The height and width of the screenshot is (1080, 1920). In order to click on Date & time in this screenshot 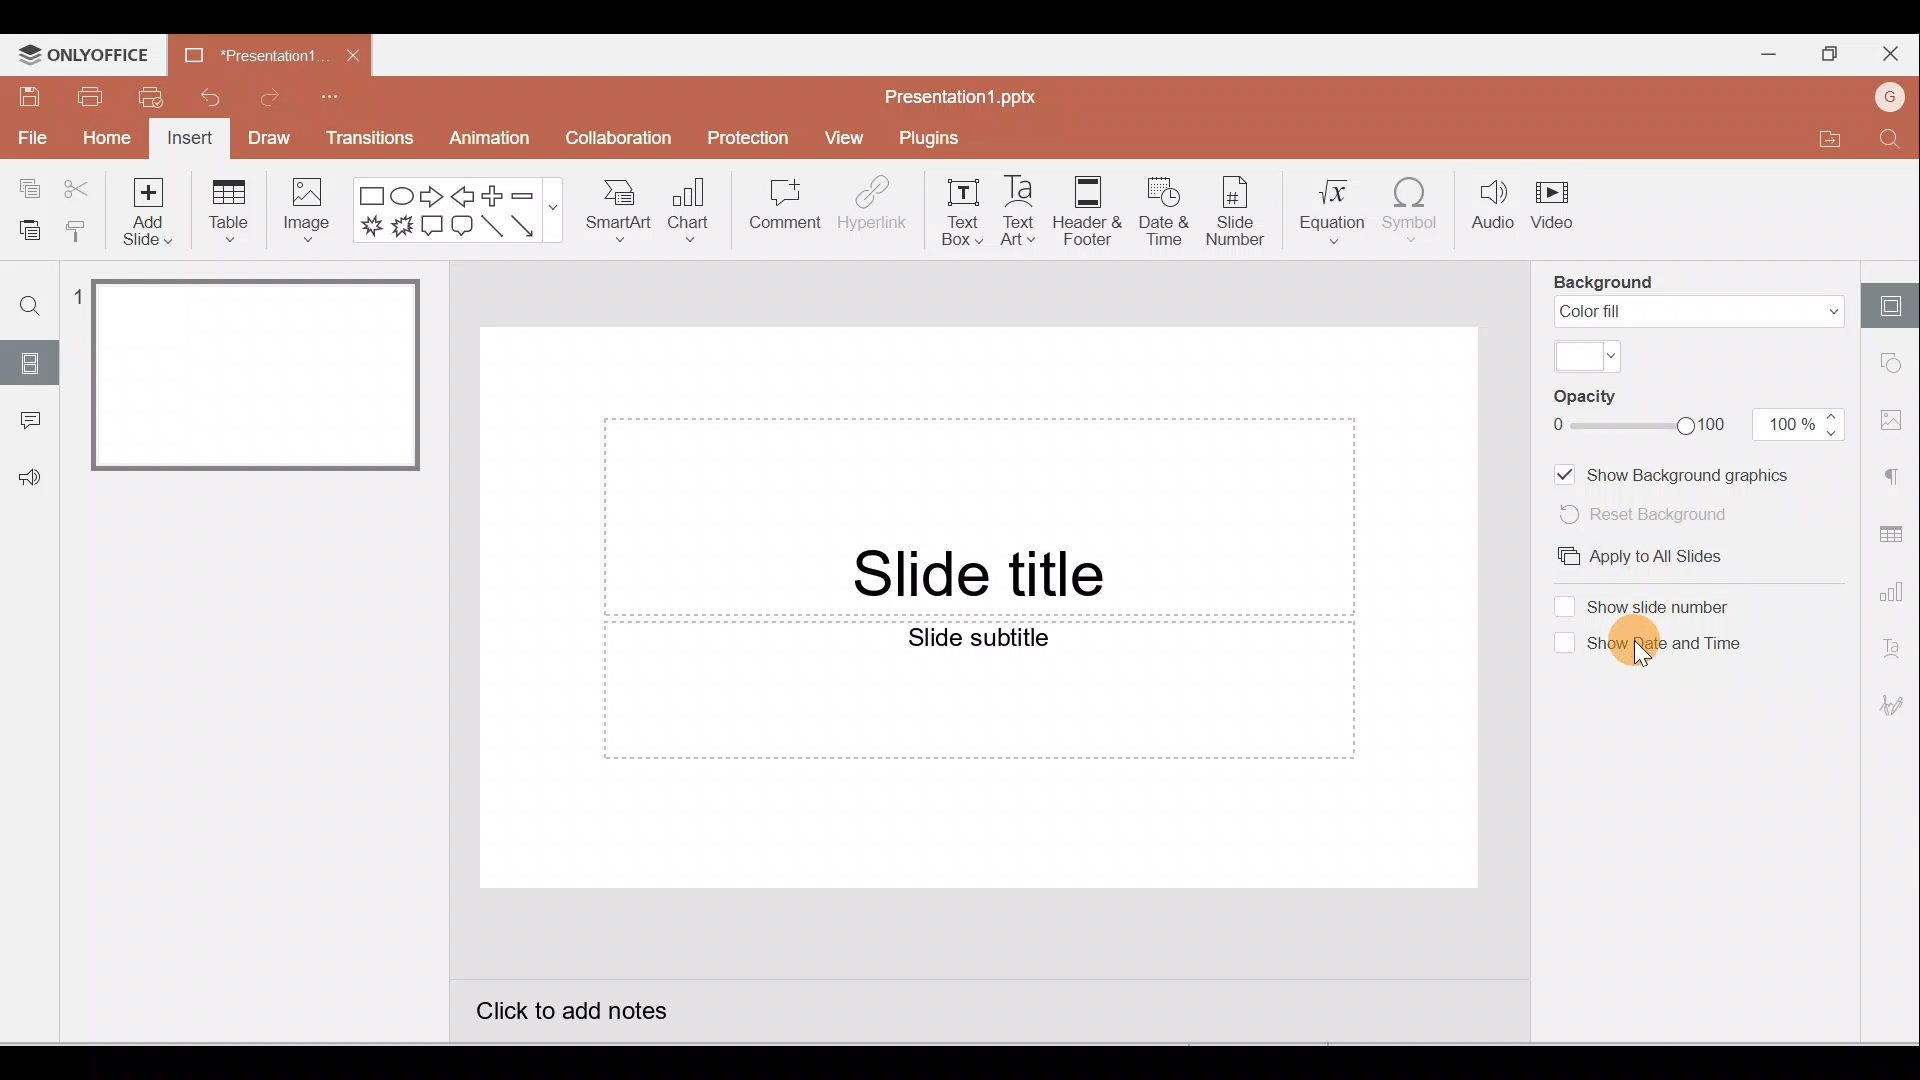, I will do `click(1162, 212)`.